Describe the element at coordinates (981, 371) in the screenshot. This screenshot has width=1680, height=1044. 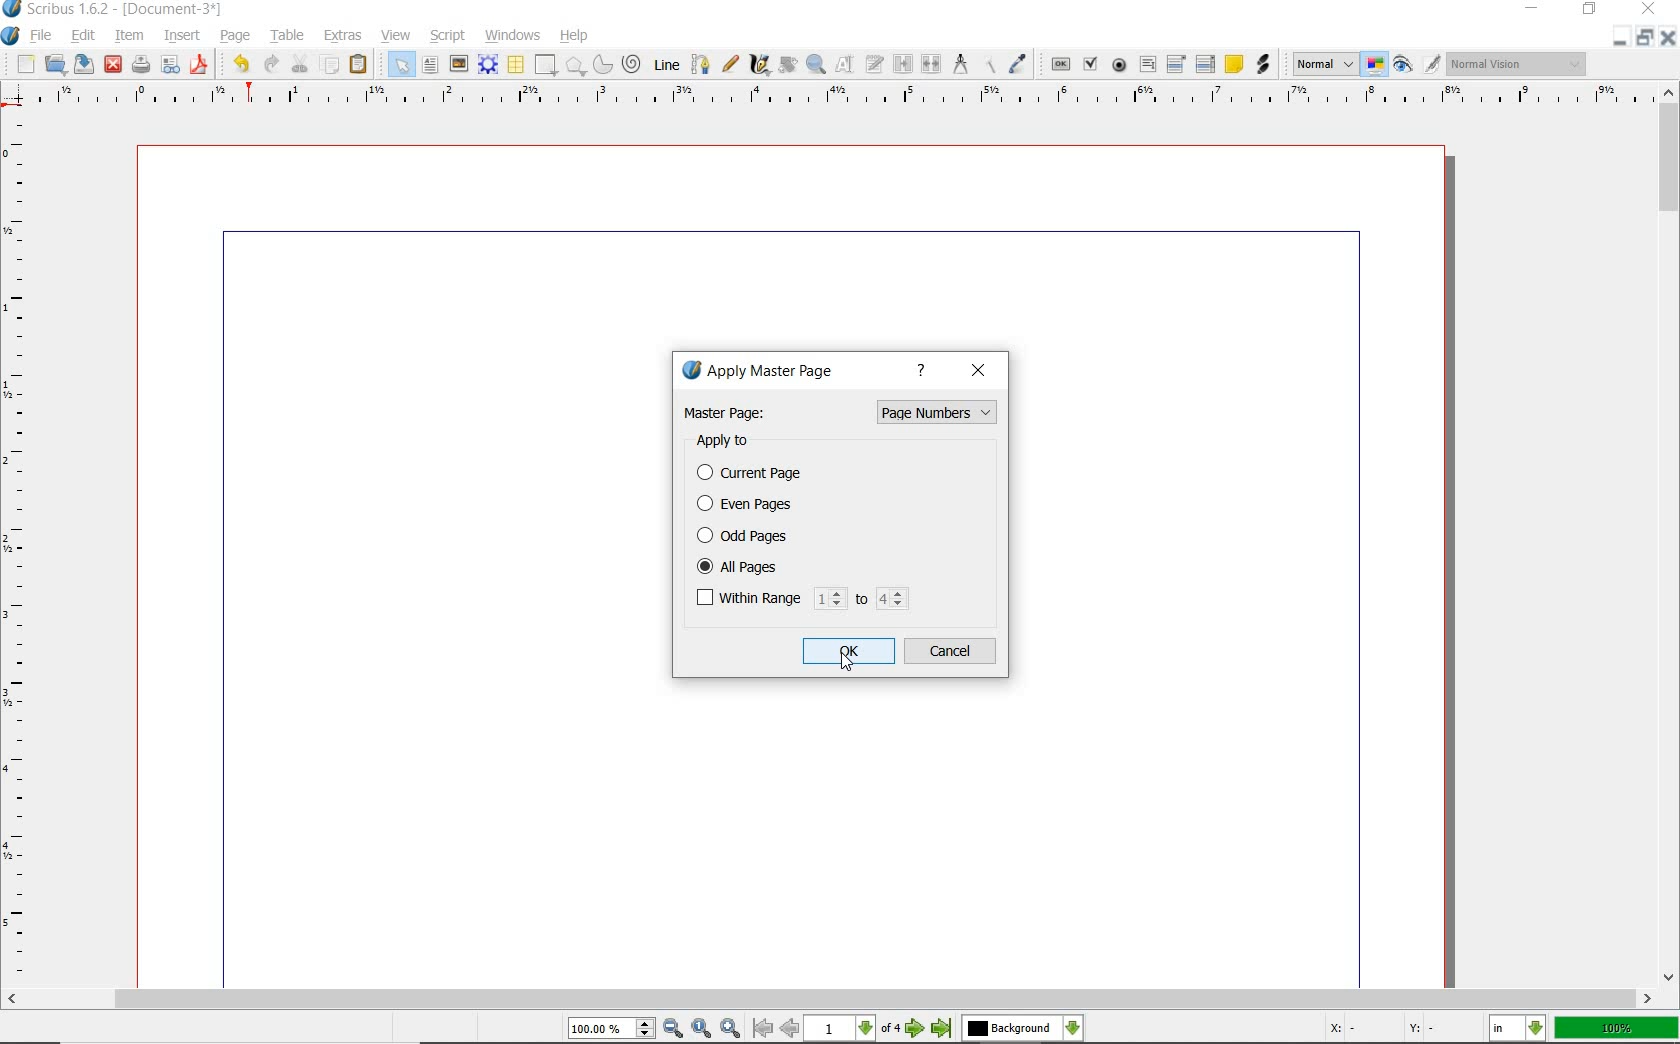
I see `close` at that location.